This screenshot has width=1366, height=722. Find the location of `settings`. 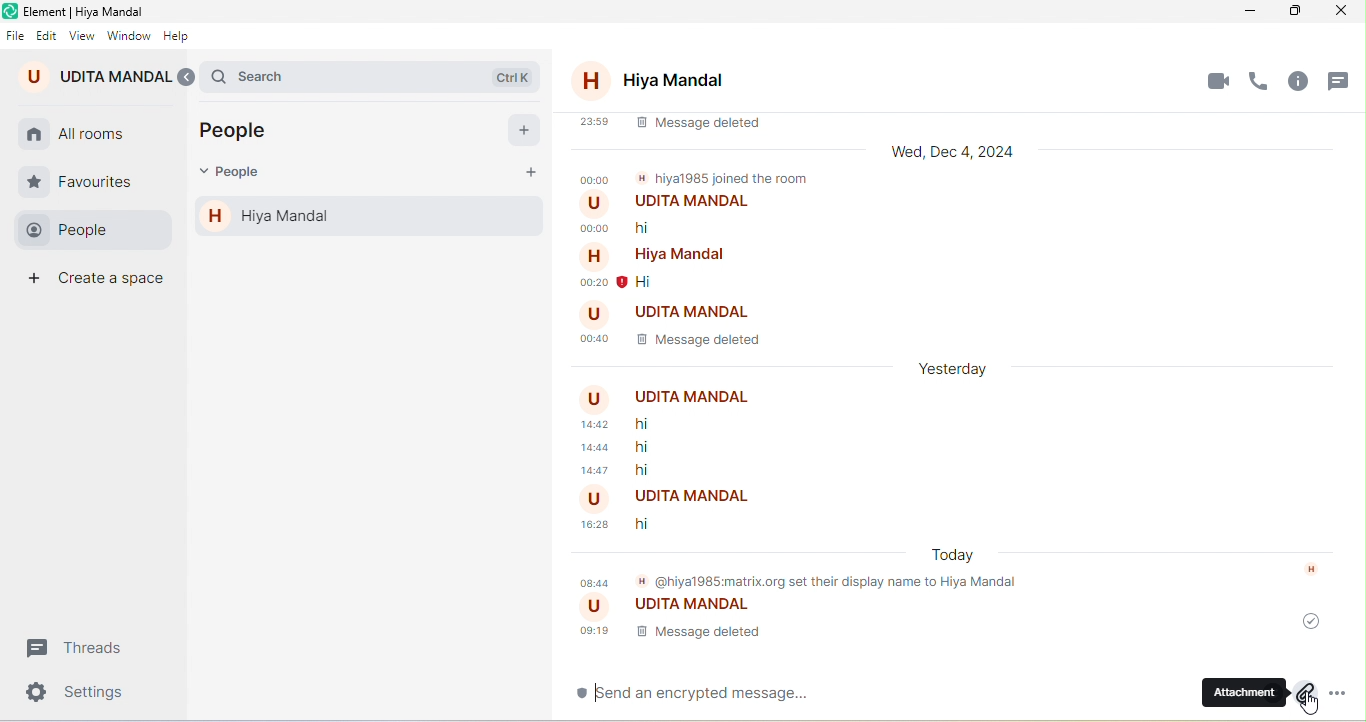

settings is located at coordinates (84, 695).